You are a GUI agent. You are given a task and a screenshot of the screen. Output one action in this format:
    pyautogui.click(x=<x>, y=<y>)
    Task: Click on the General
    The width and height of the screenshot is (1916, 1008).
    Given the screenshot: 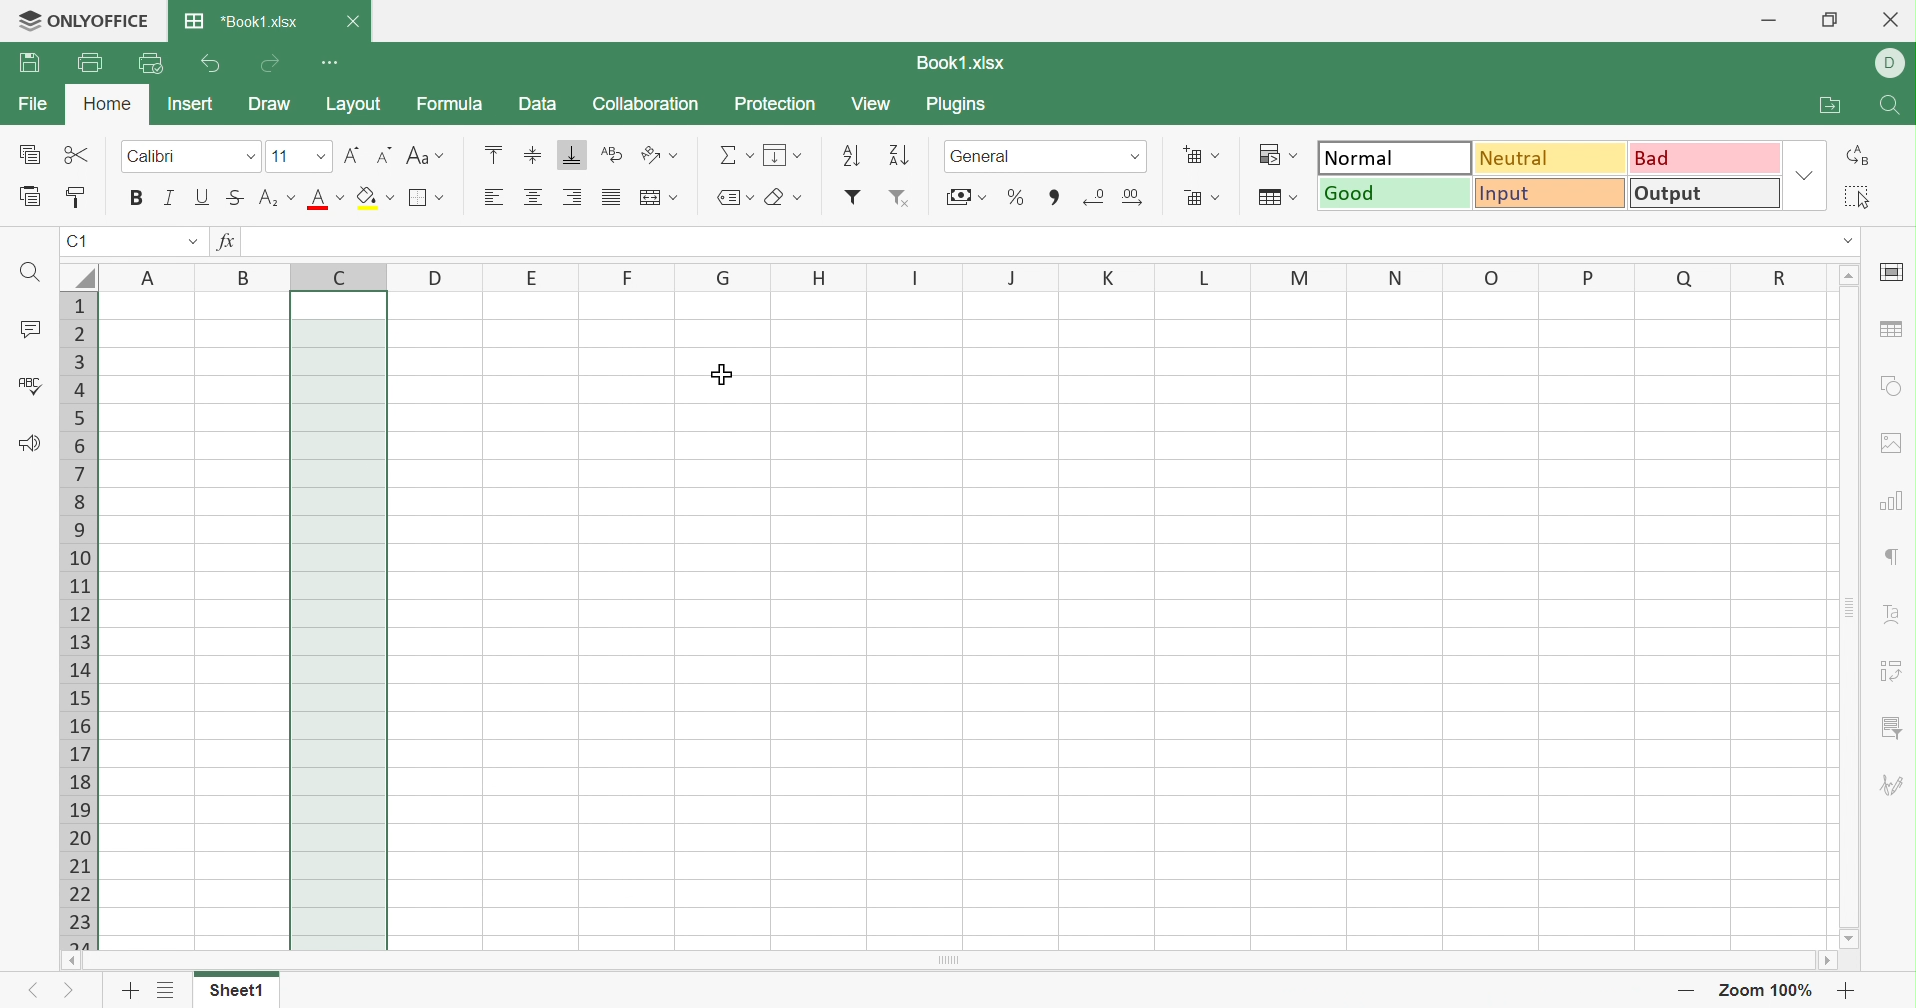 What is the action you would take?
    pyautogui.click(x=990, y=158)
    